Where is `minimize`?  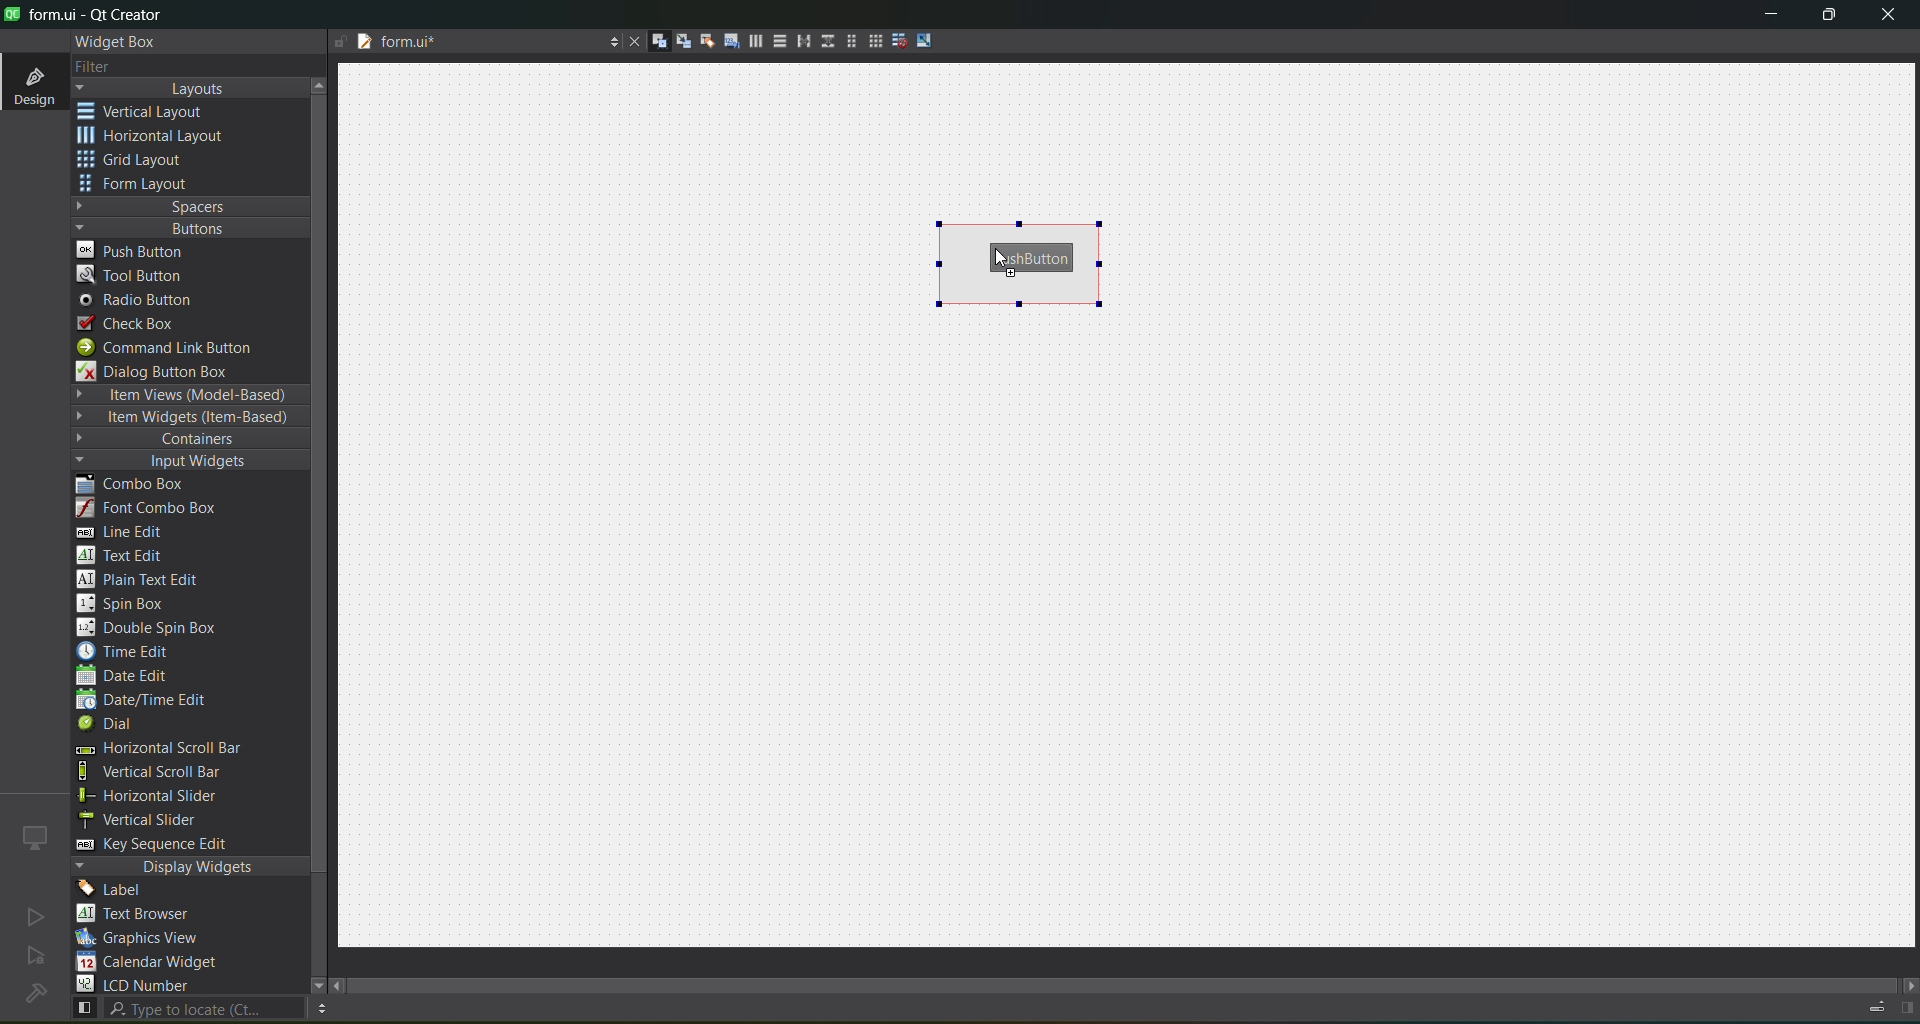 minimize is located at coordinates (1771, 18).